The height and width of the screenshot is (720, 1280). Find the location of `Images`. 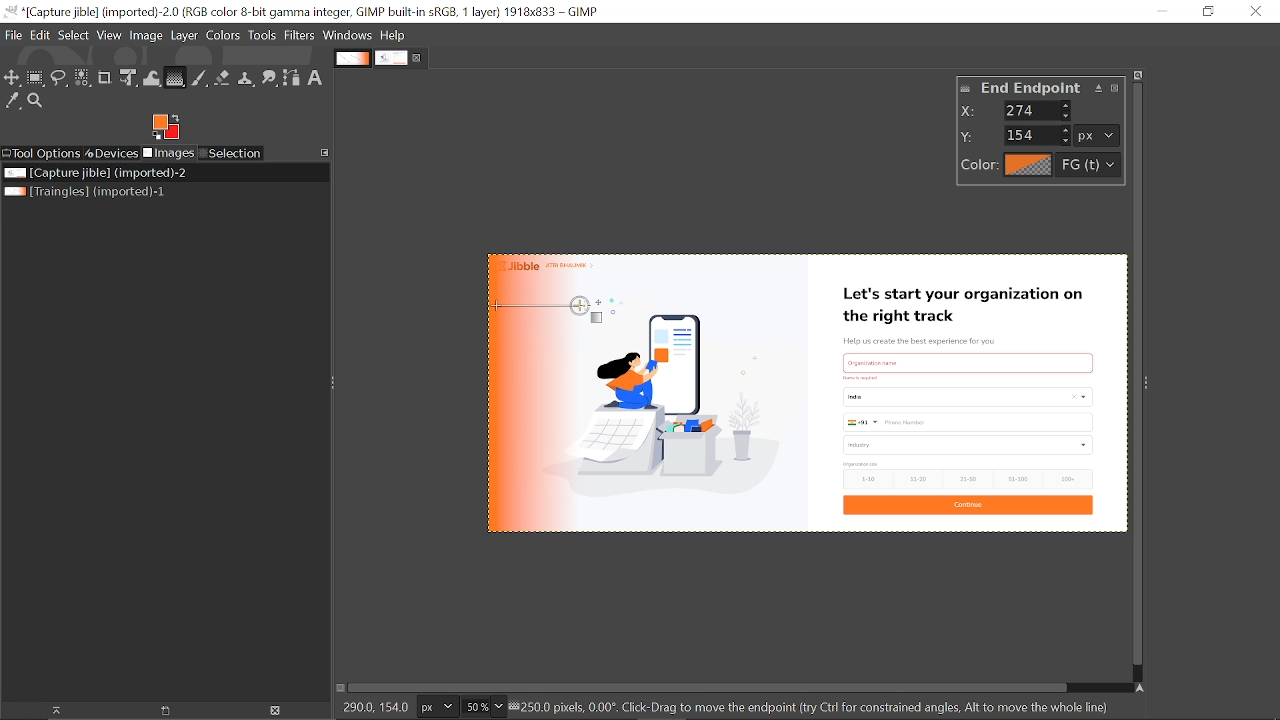

Images is located at coordinates (170, 153).